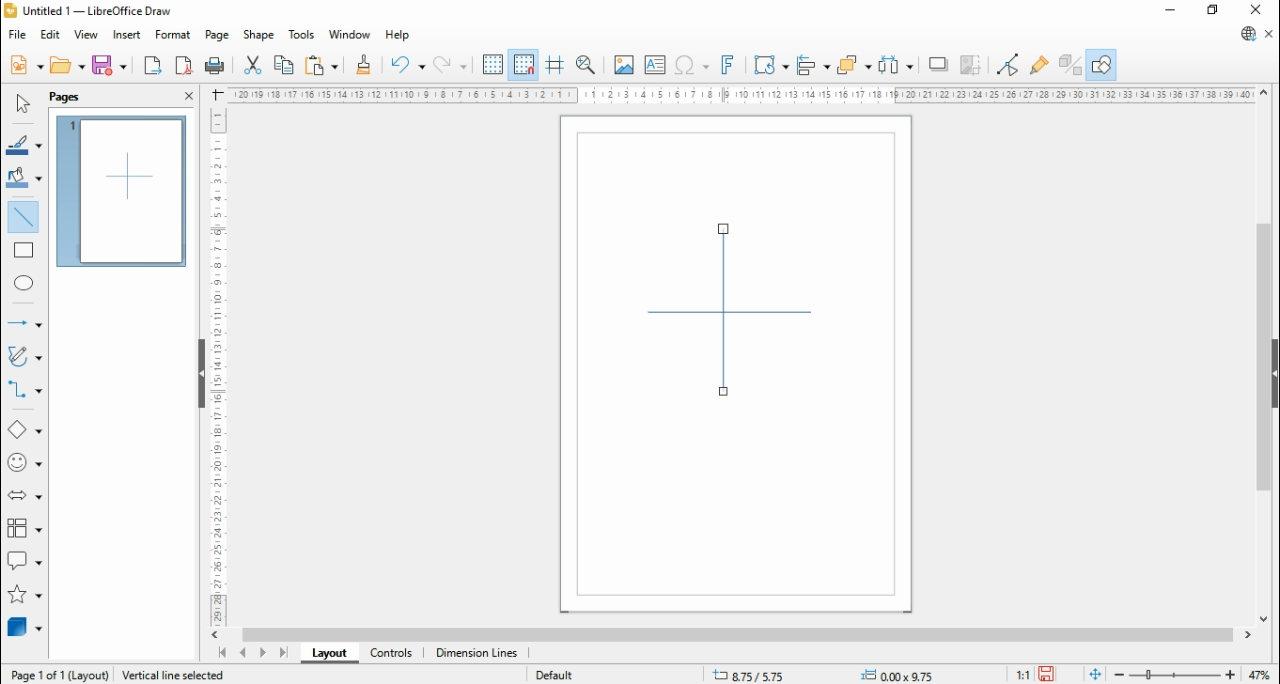 The image size is (1280, 684). What do you see at coordinates (729, 66) in the screenshot?
I see `insert fontwork text` at bounding box center [729, 66].